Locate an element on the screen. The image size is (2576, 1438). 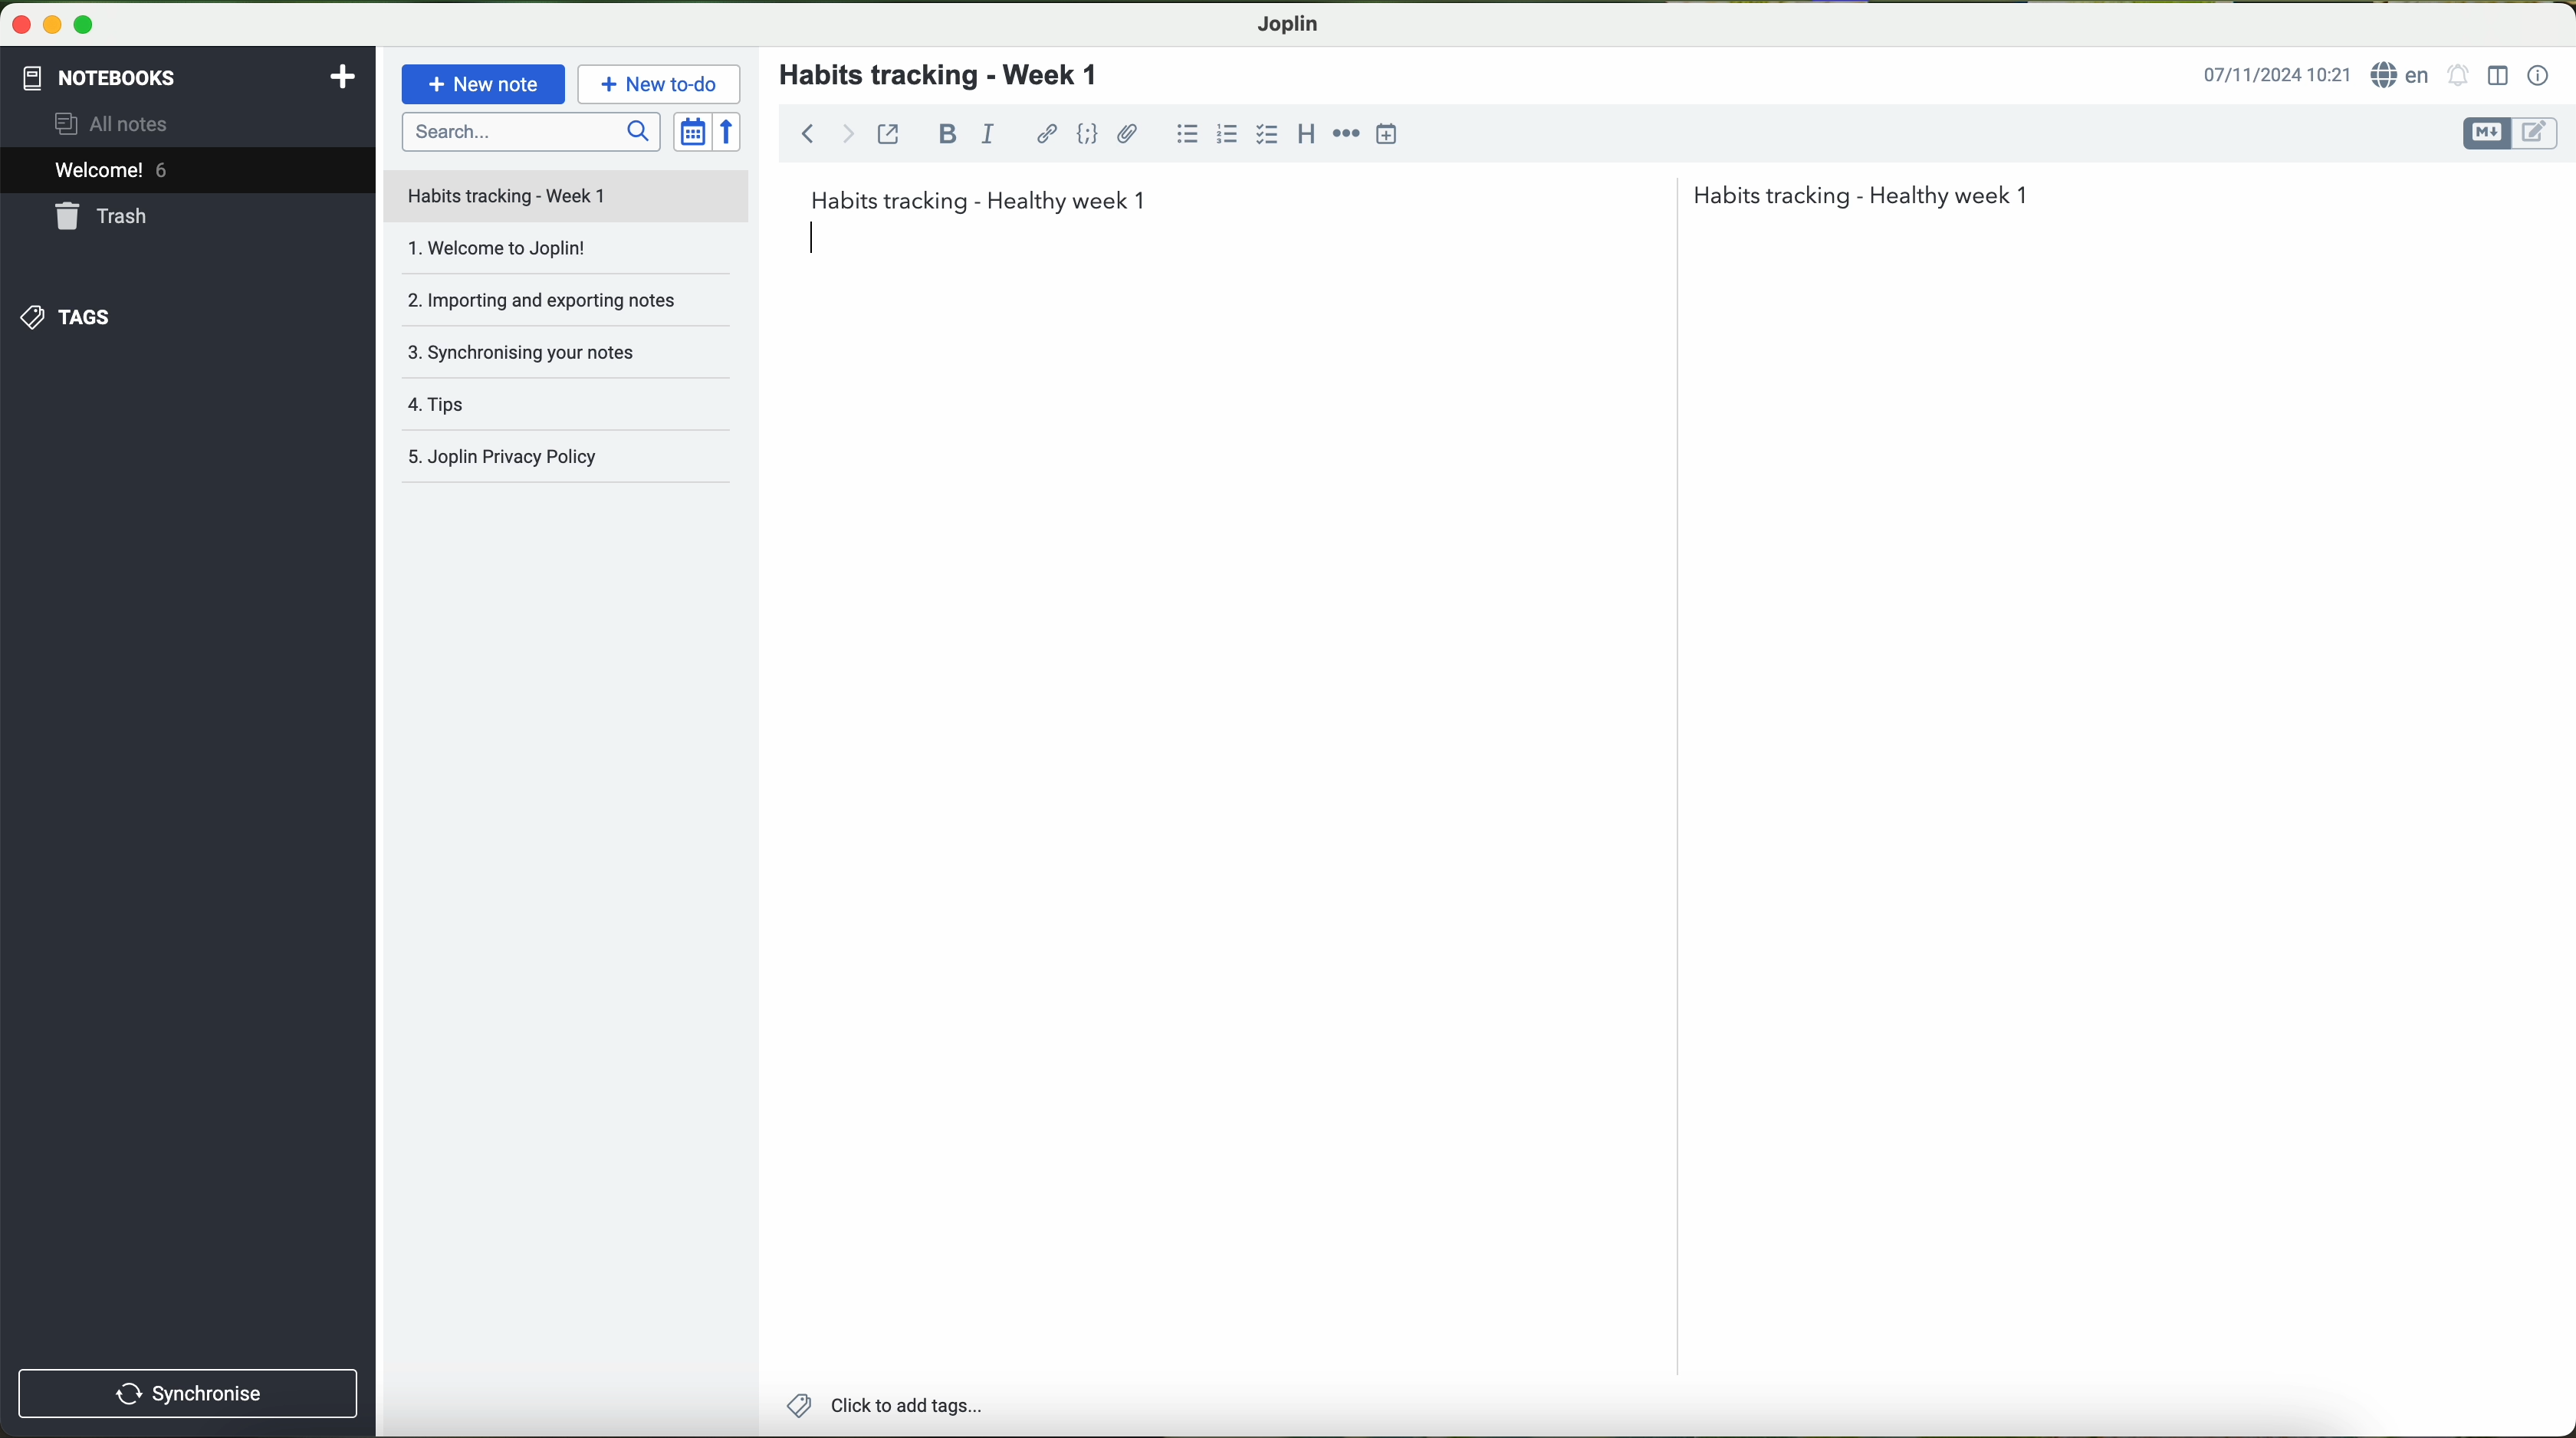
checkbox is located at coordinates (1268, 136).